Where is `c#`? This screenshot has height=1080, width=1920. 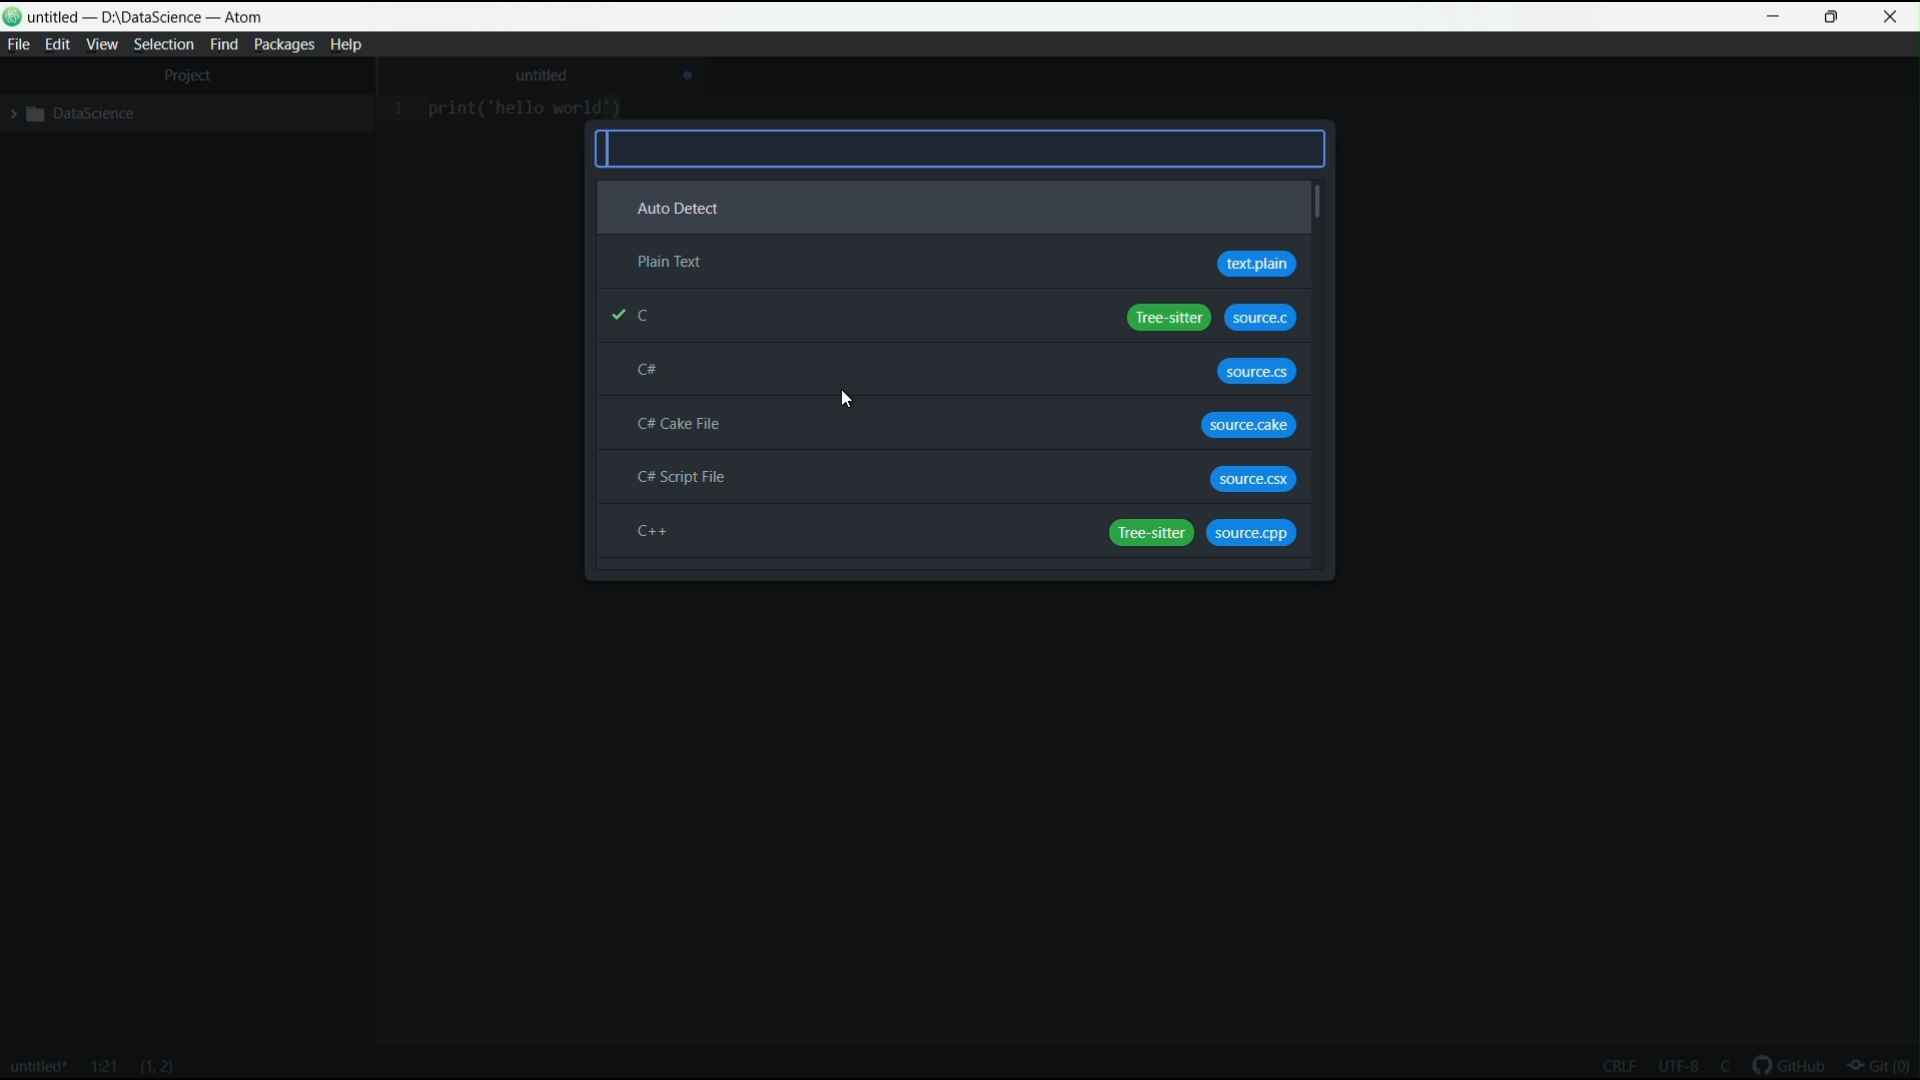
c# is located at coordinates (647, 371).